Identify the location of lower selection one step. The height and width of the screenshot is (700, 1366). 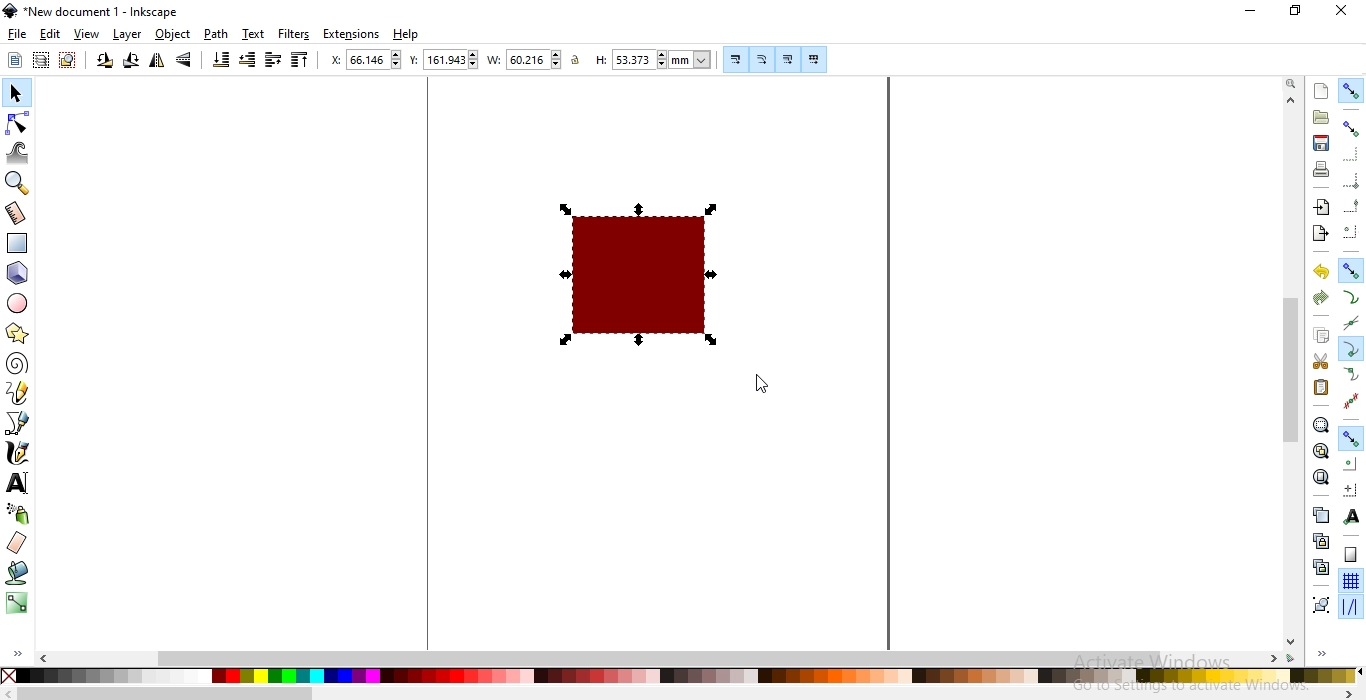
(247, 61).